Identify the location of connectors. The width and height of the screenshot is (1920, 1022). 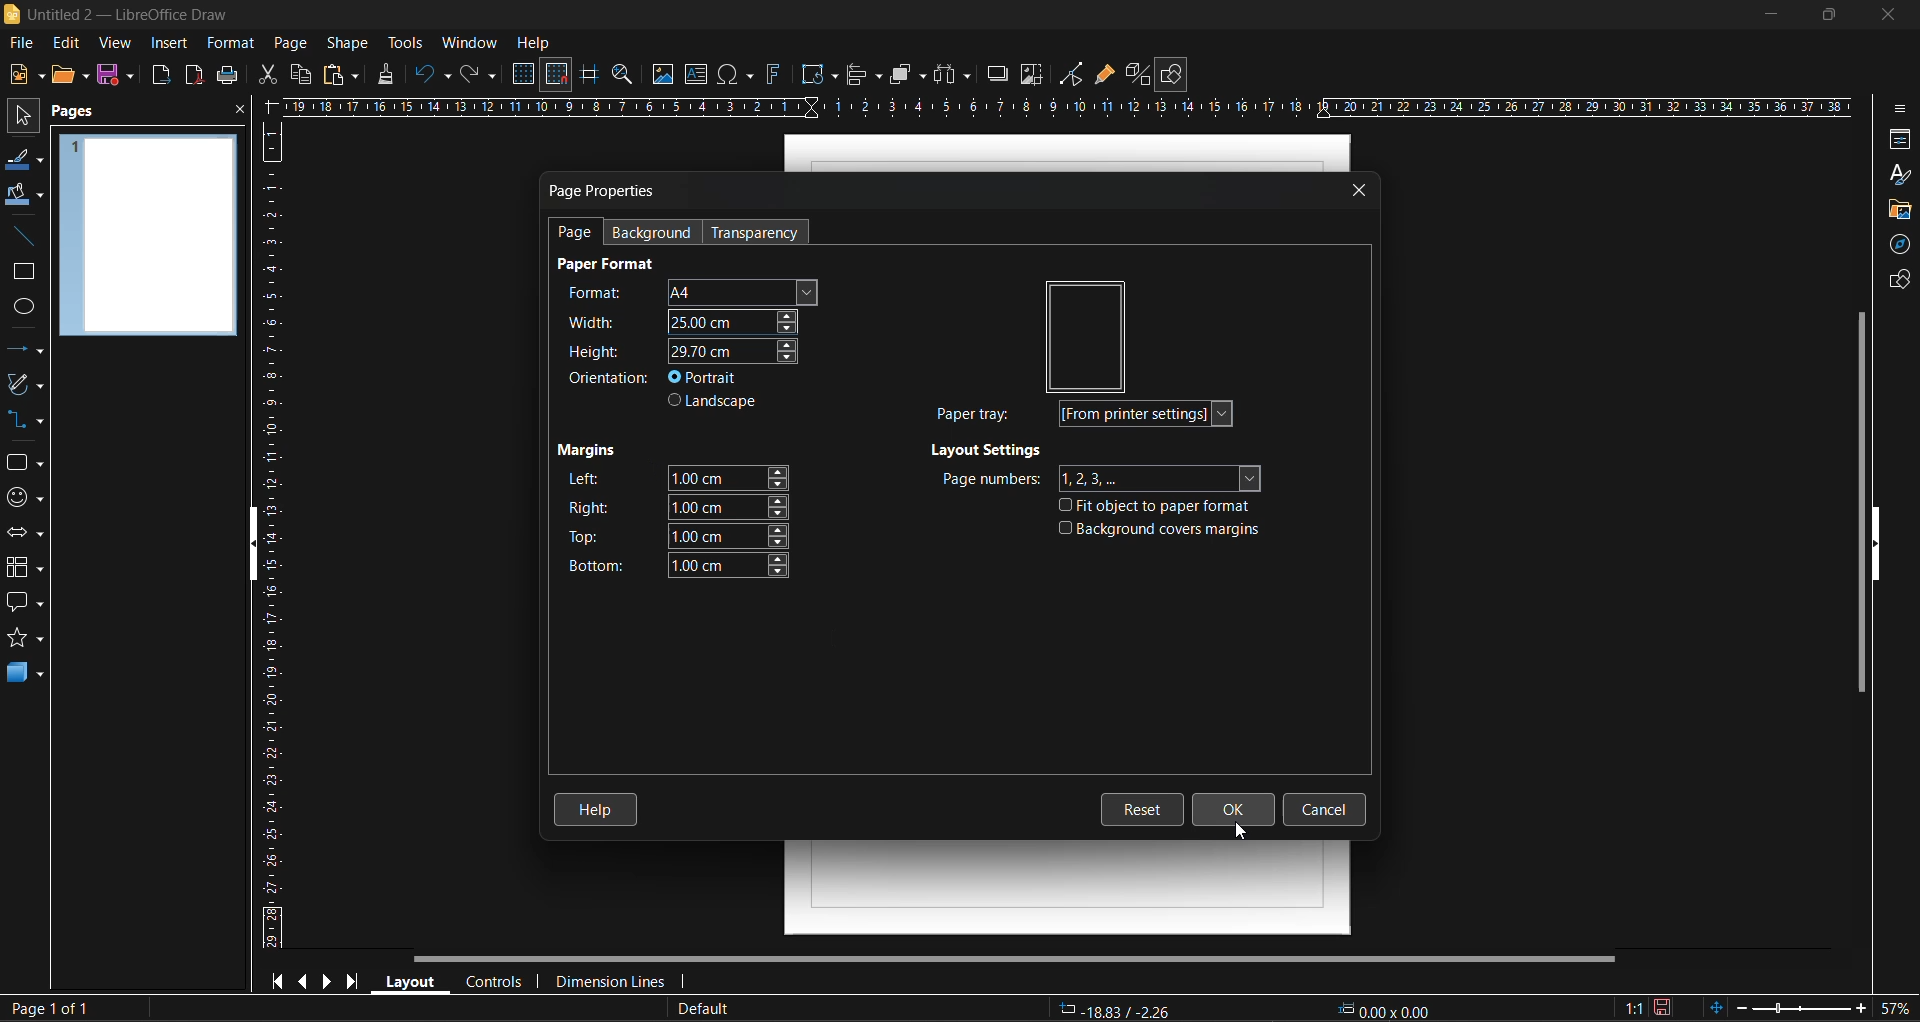
(25, 421).